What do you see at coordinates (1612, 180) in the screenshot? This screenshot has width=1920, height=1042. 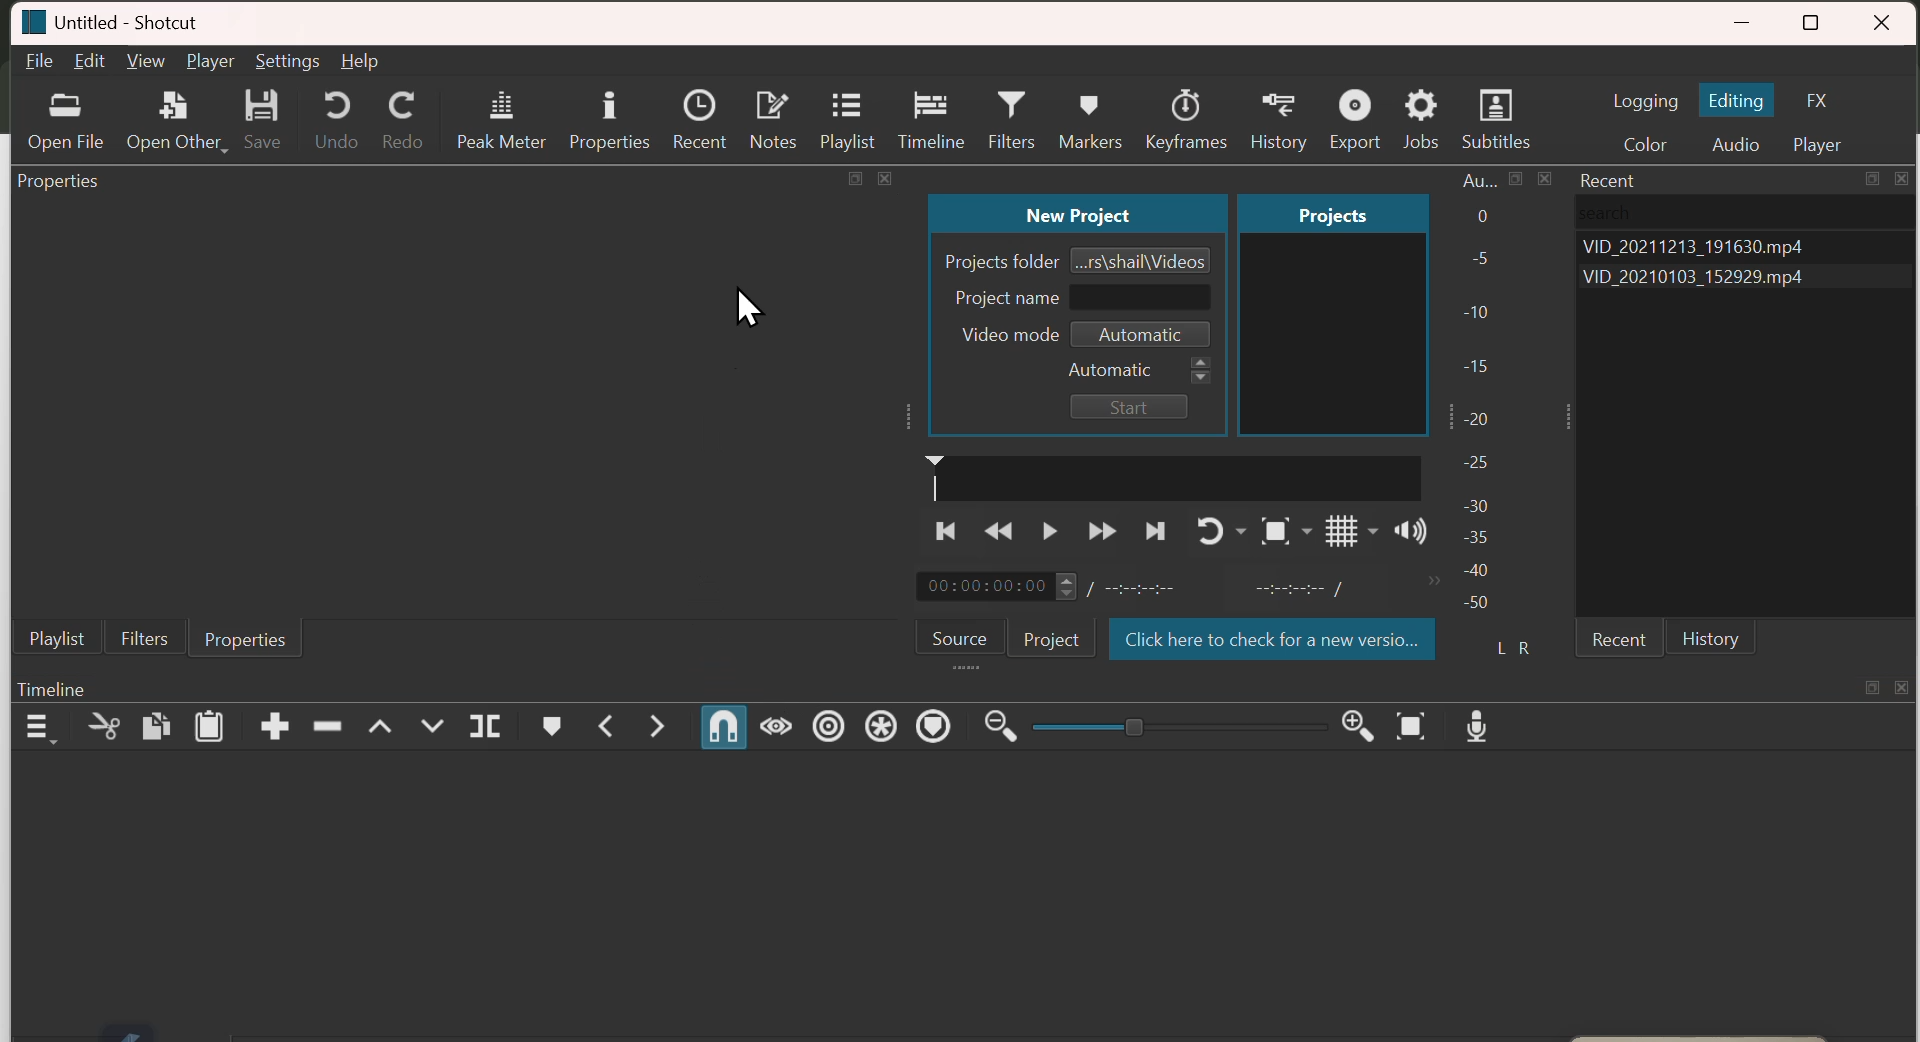 I see `Recent bar` at bounding box center [1612, 180].